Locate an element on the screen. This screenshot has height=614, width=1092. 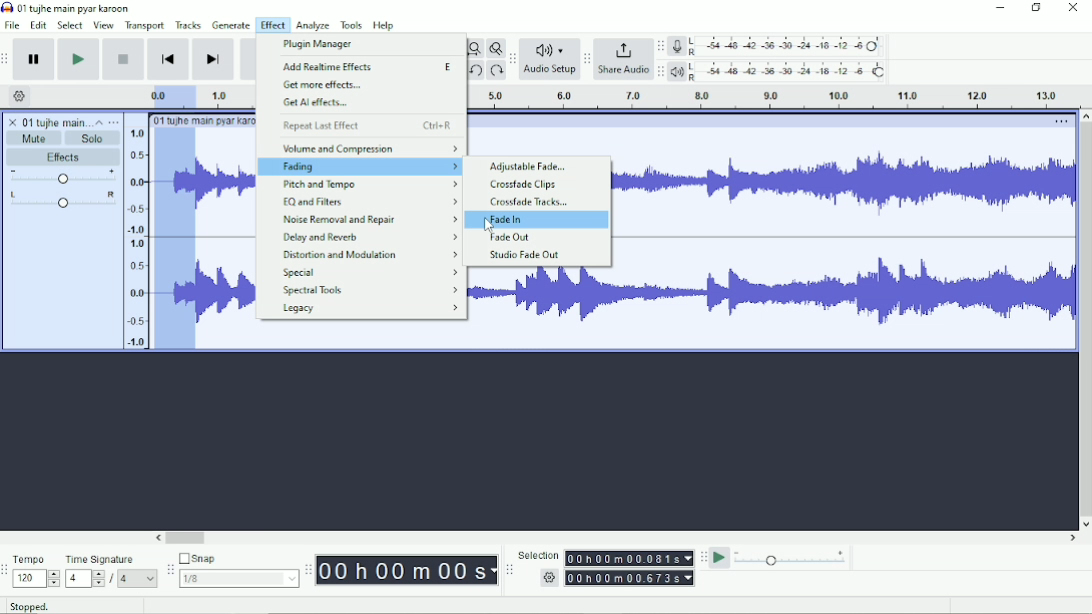
Restore down is located at coordinates (1037, 8).